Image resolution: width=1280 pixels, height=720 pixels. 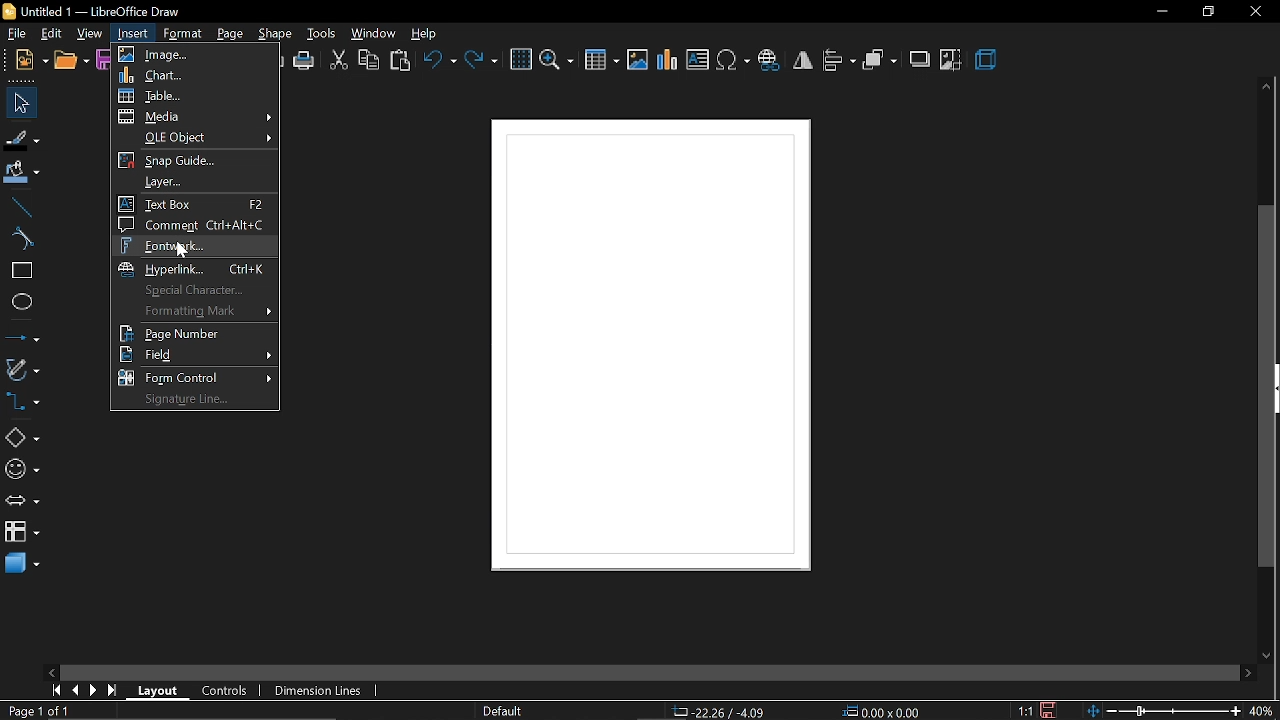 What do you see at coordinates (648, 675) in the screenshot?
I see `horizontal scroll bar` at bounding box center [648, 675].